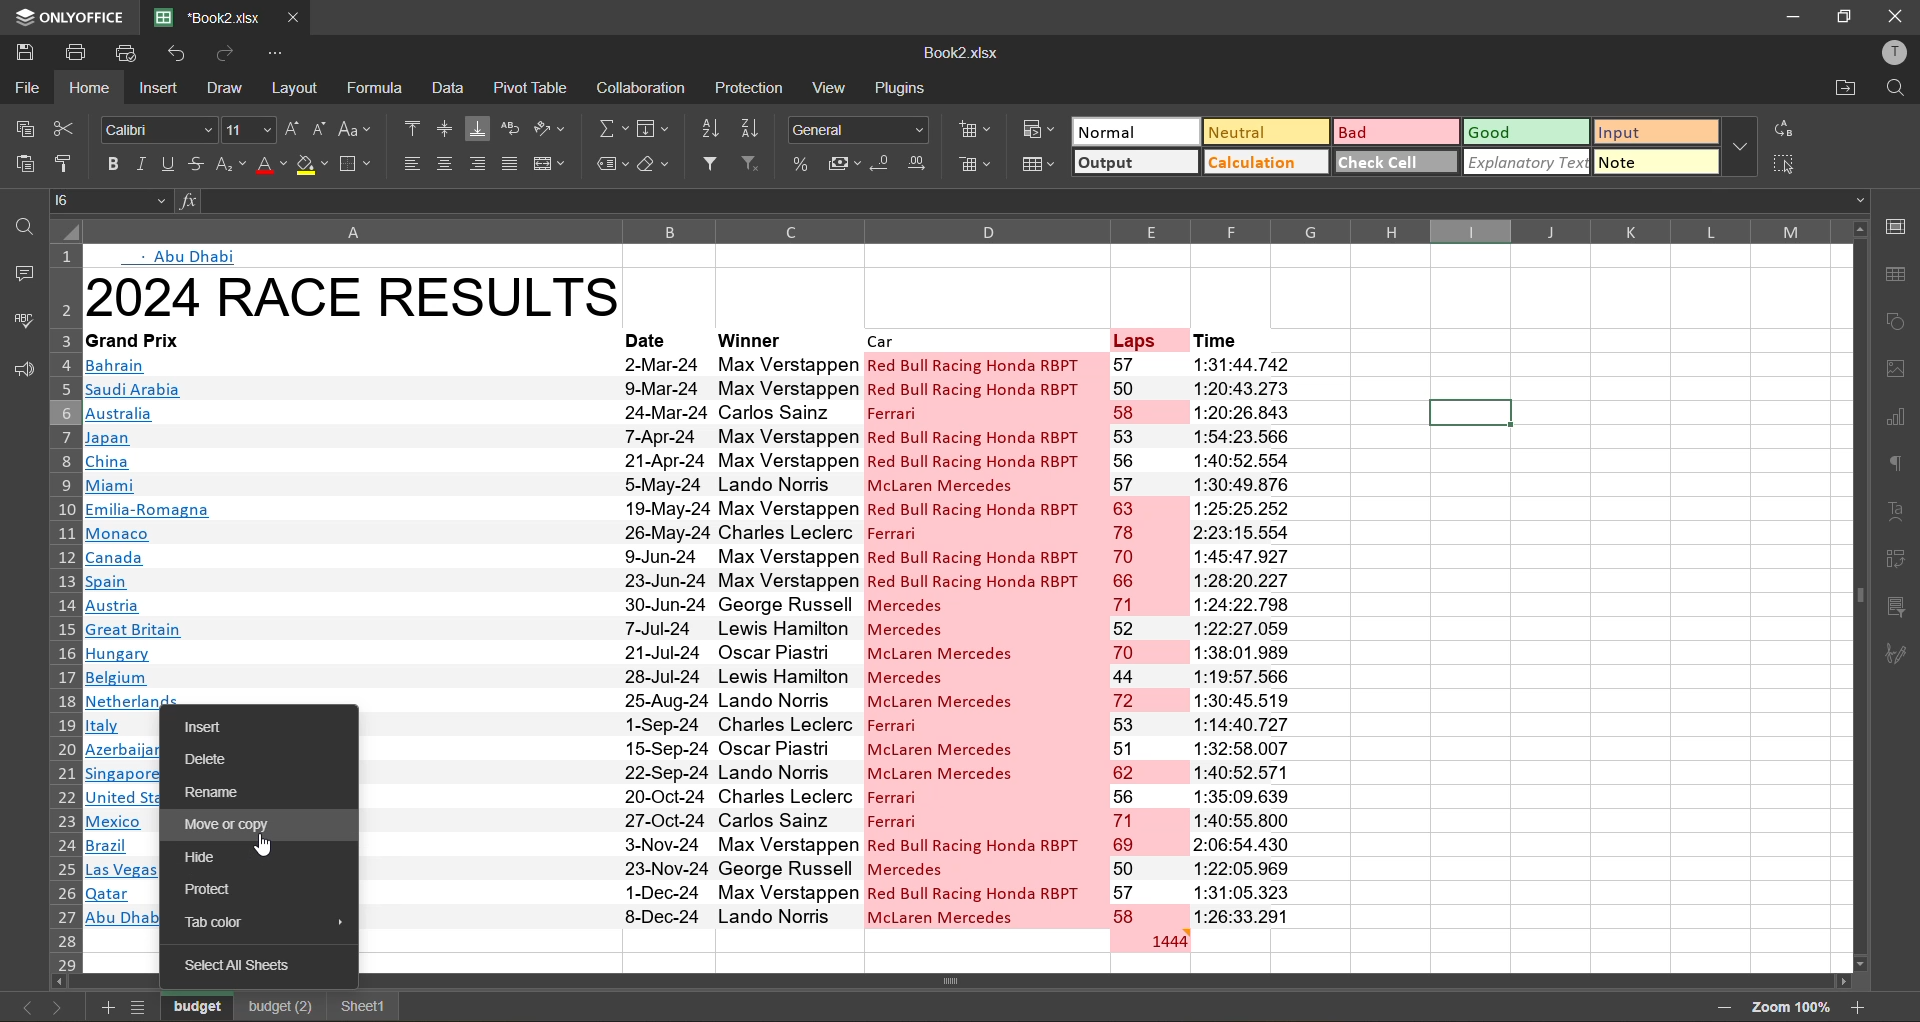  What do you see at coordinates (1717, 1007) in the screenshot?
I see `zoom out` at bounding box center [1717, 1007].